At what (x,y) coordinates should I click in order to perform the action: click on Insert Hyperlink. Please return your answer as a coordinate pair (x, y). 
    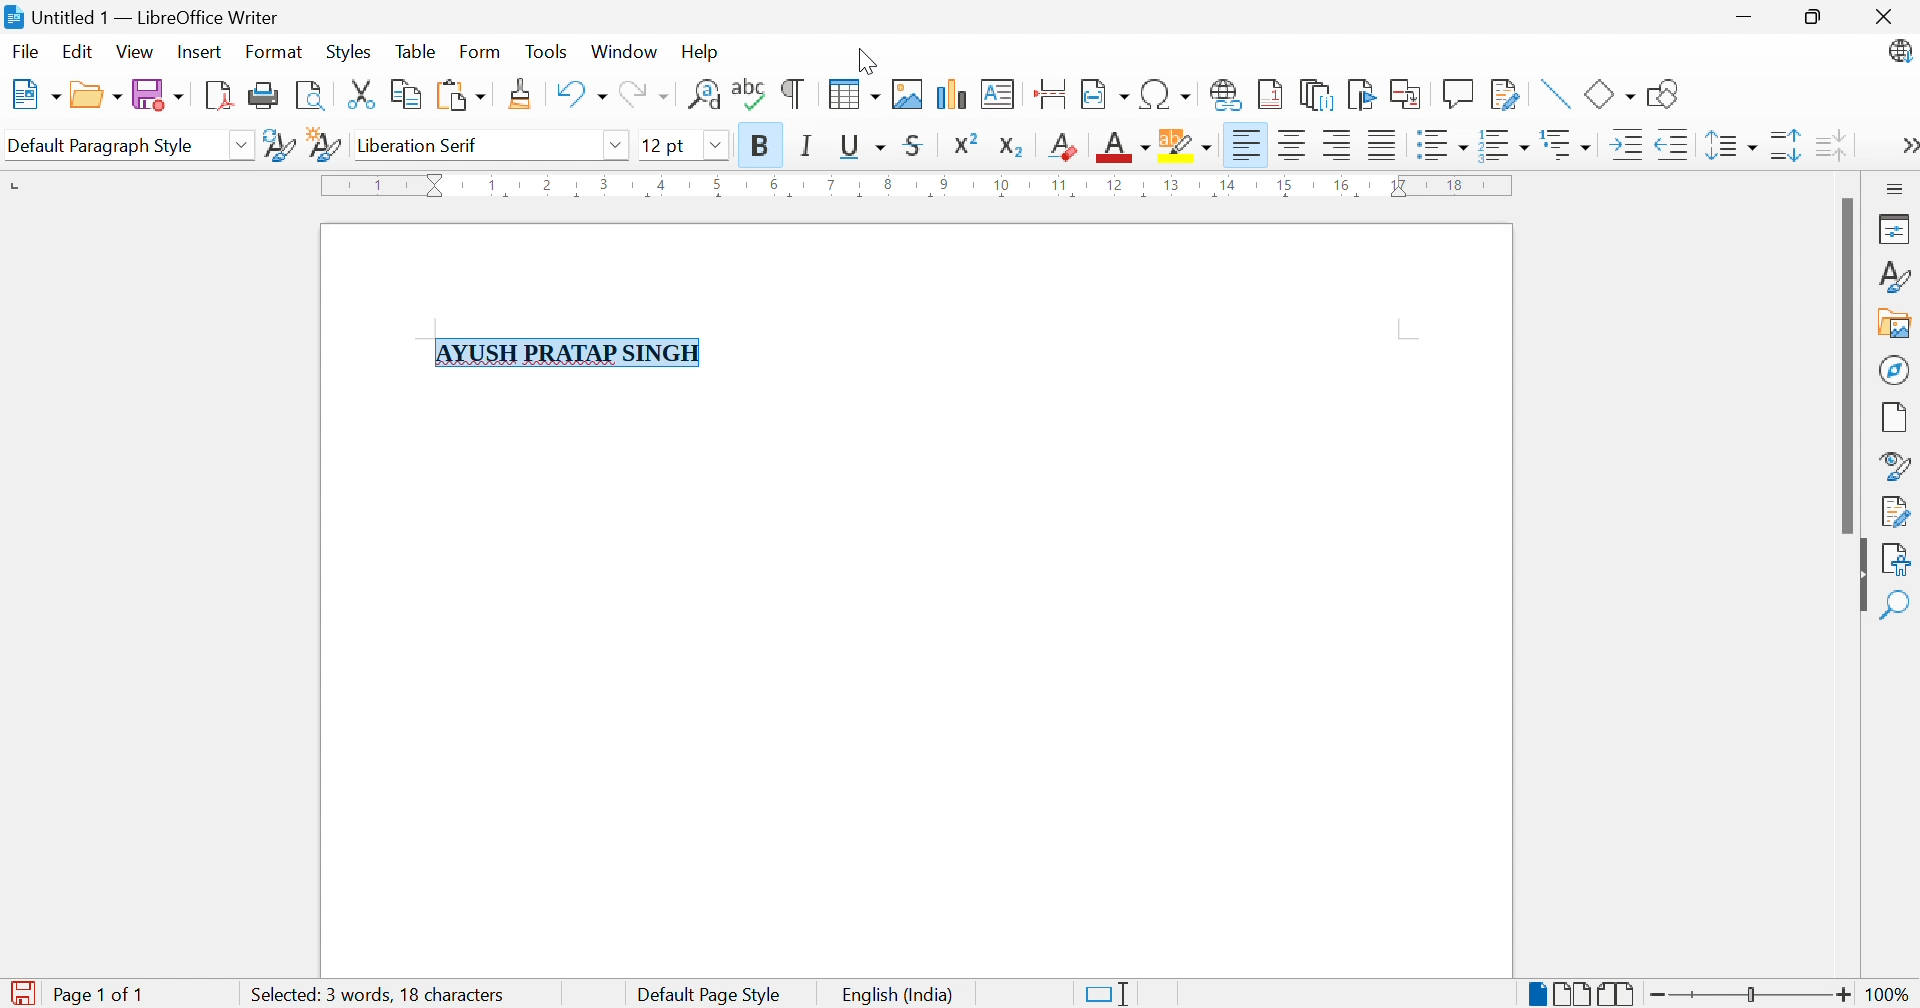
    Looking at the image, I should click on (1223, 94).